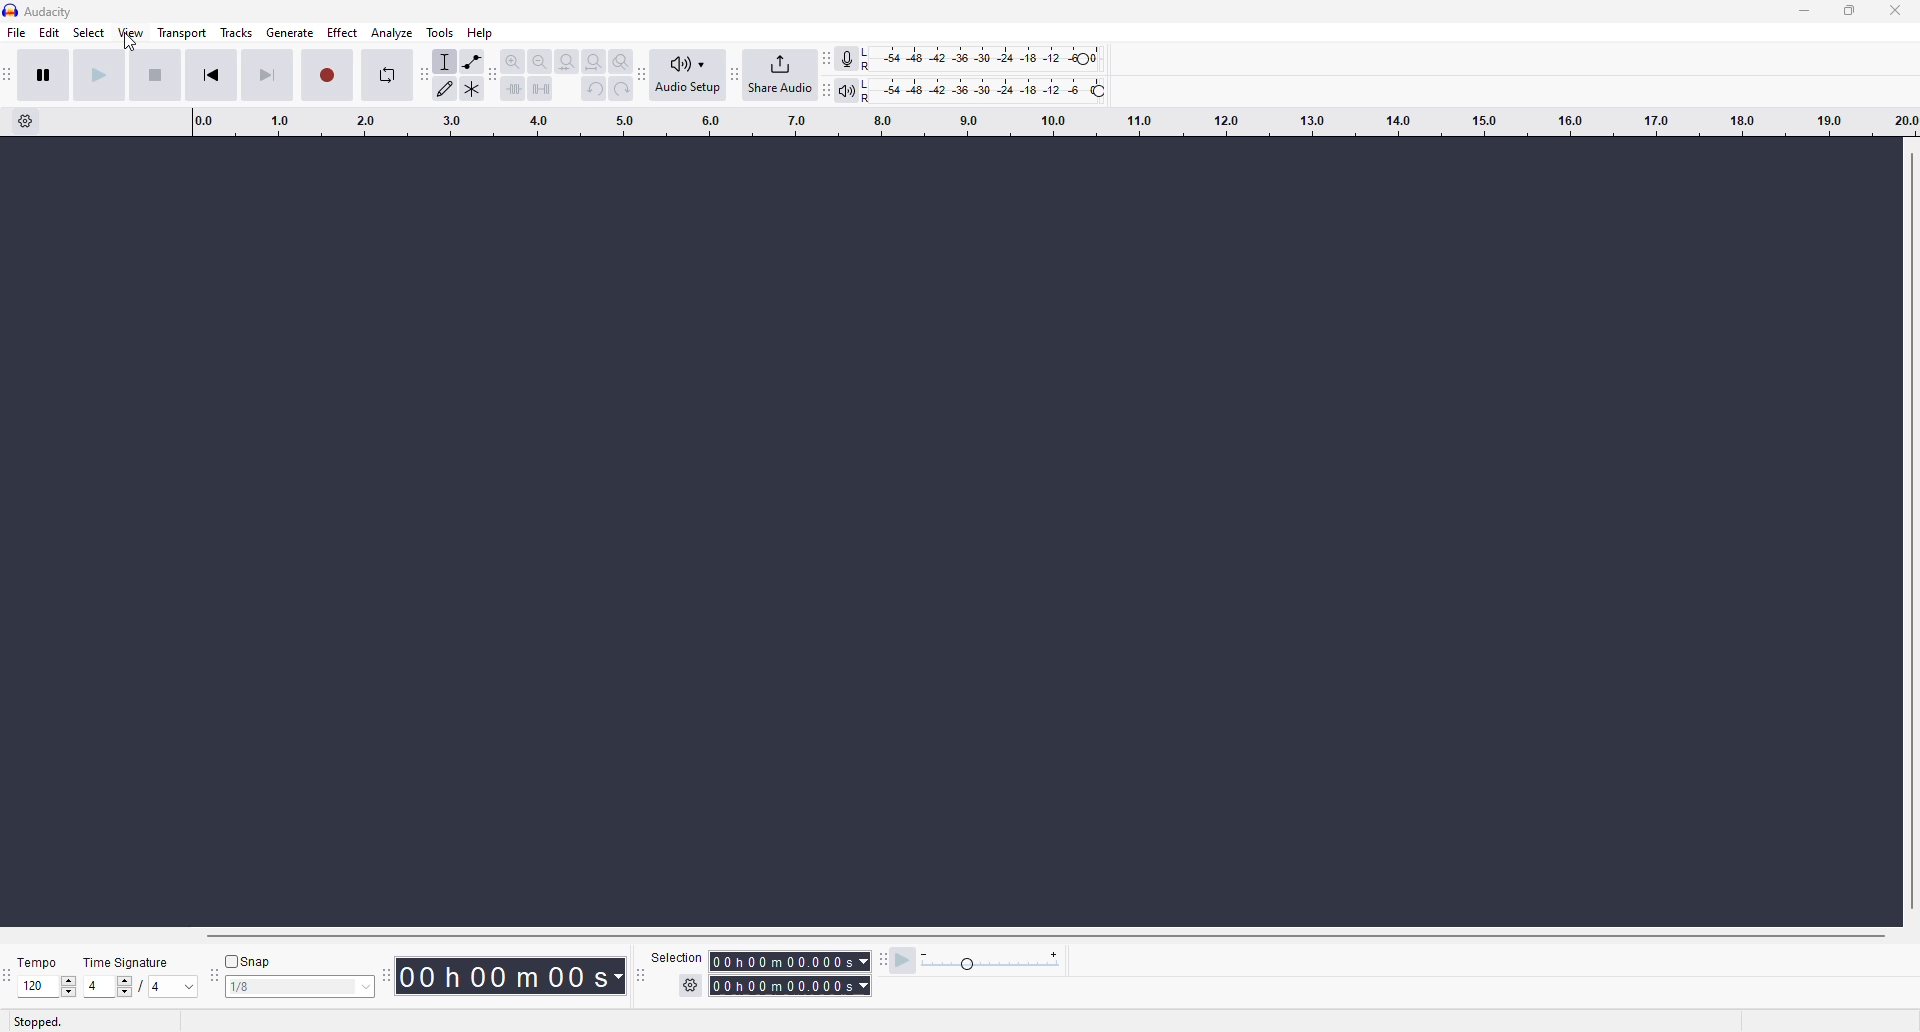 This screenshot has height=1032, width=1920. What do you see at coordinates (543, 90) in the screenshot?
I see `silence audio selection` at bounding box center [543, 90].